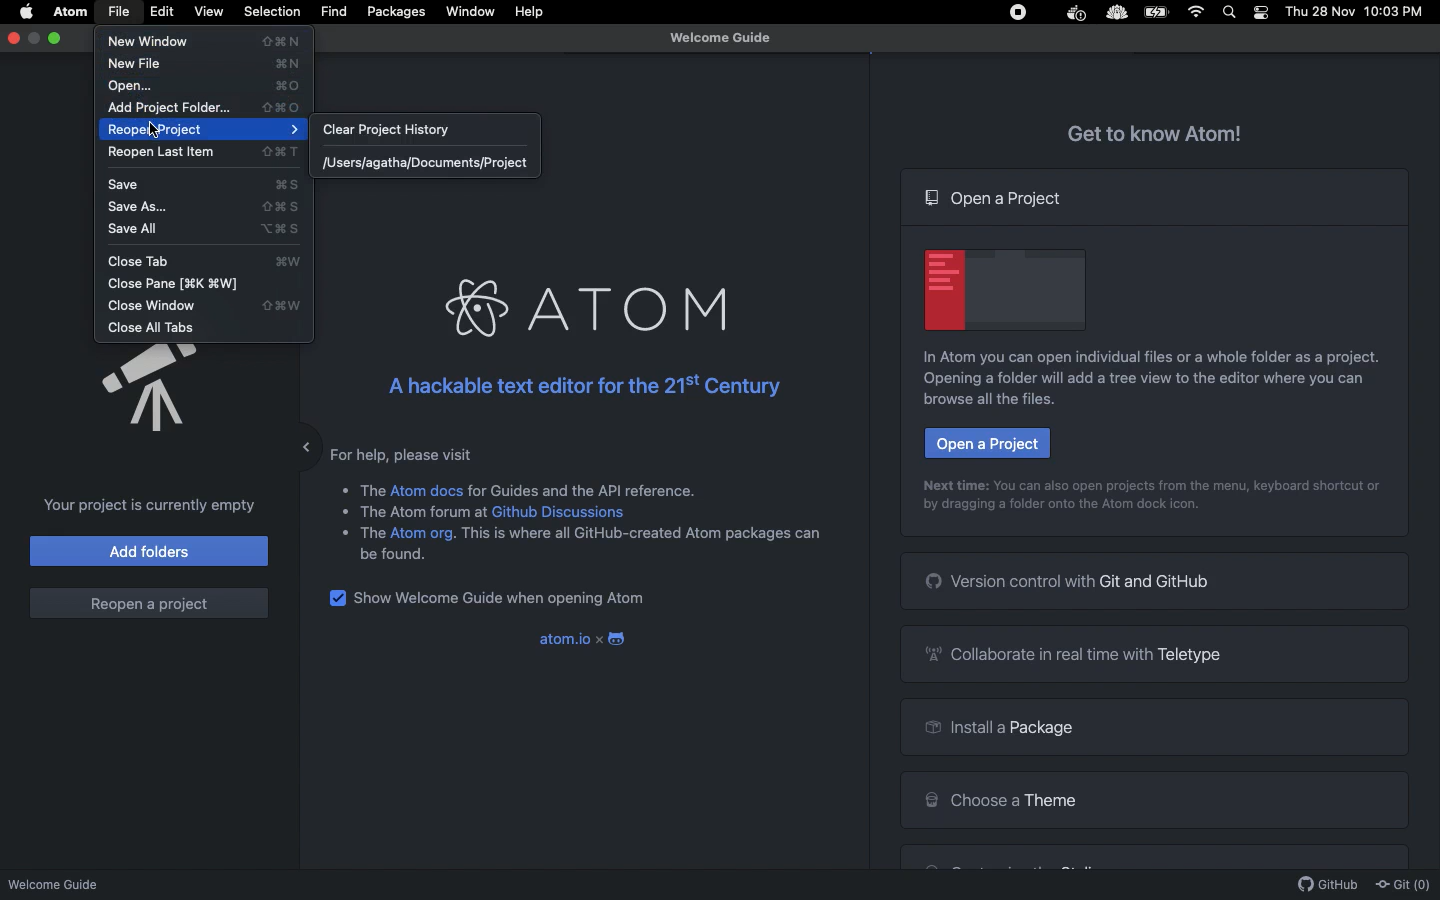 This screenshot has height=900, width=1440. I want to click on Save all, so click(208, 230).